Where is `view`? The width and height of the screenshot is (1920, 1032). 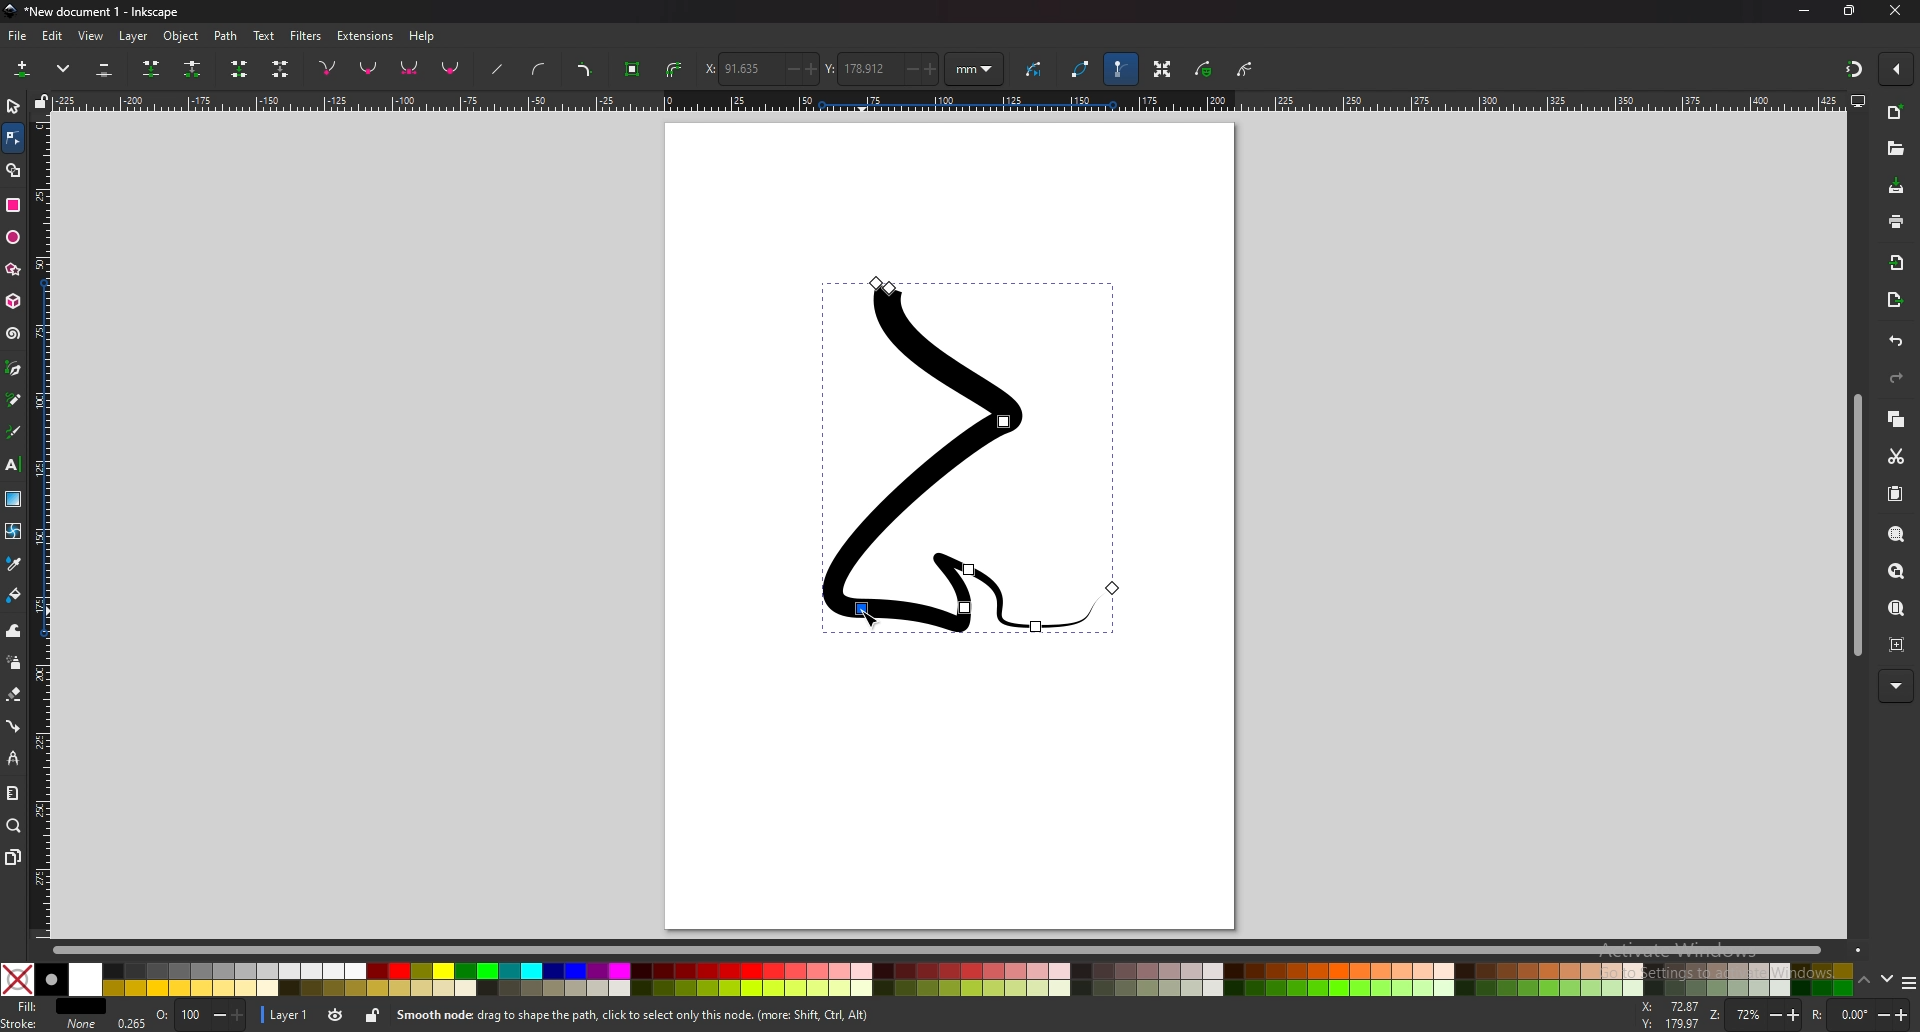
view is located at coordinates (92, 36).